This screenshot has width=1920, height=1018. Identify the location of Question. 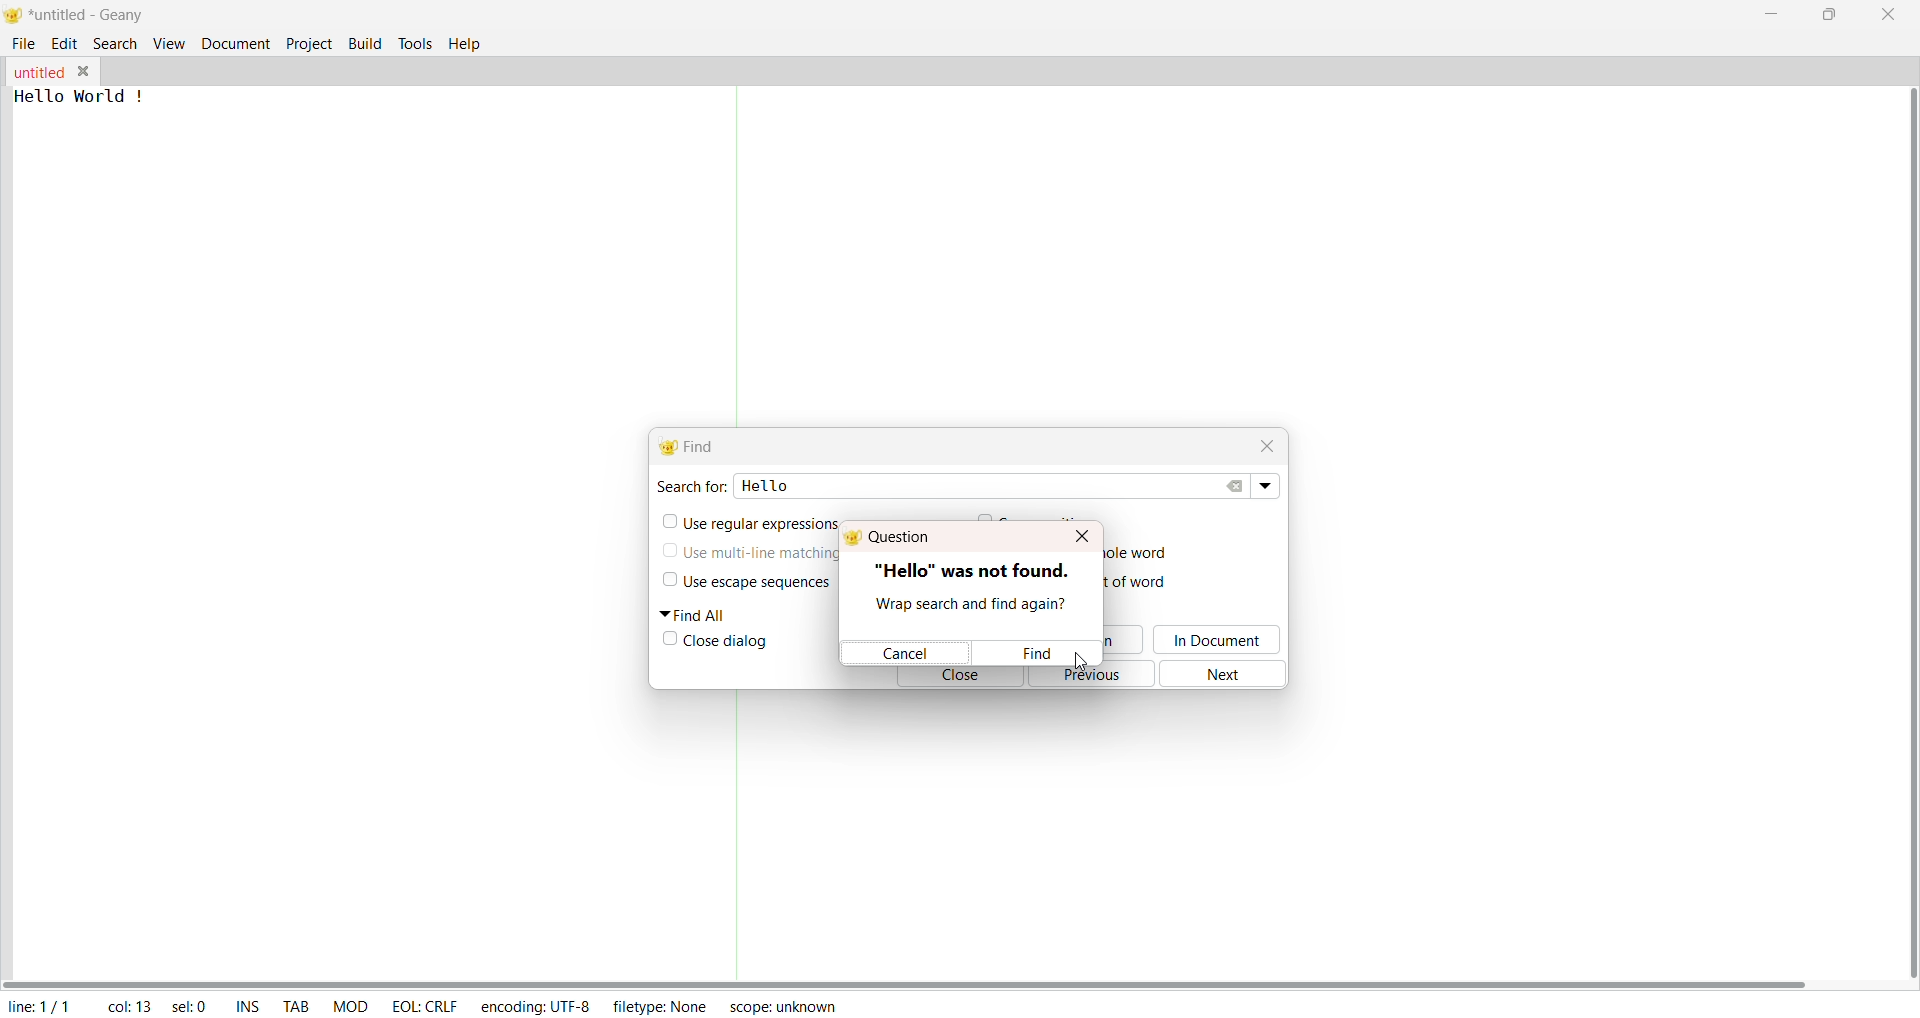
(899, 536).